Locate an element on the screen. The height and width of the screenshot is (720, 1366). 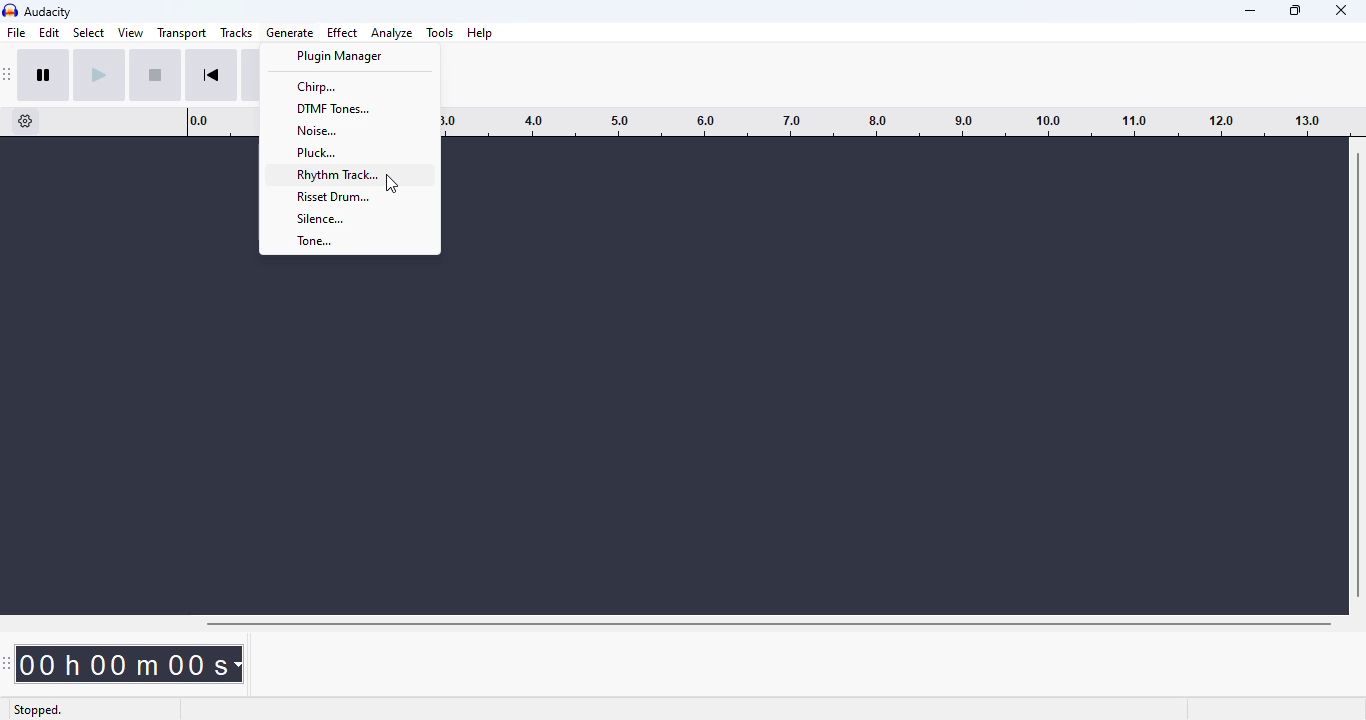
play is located at coordinates (98, 76).